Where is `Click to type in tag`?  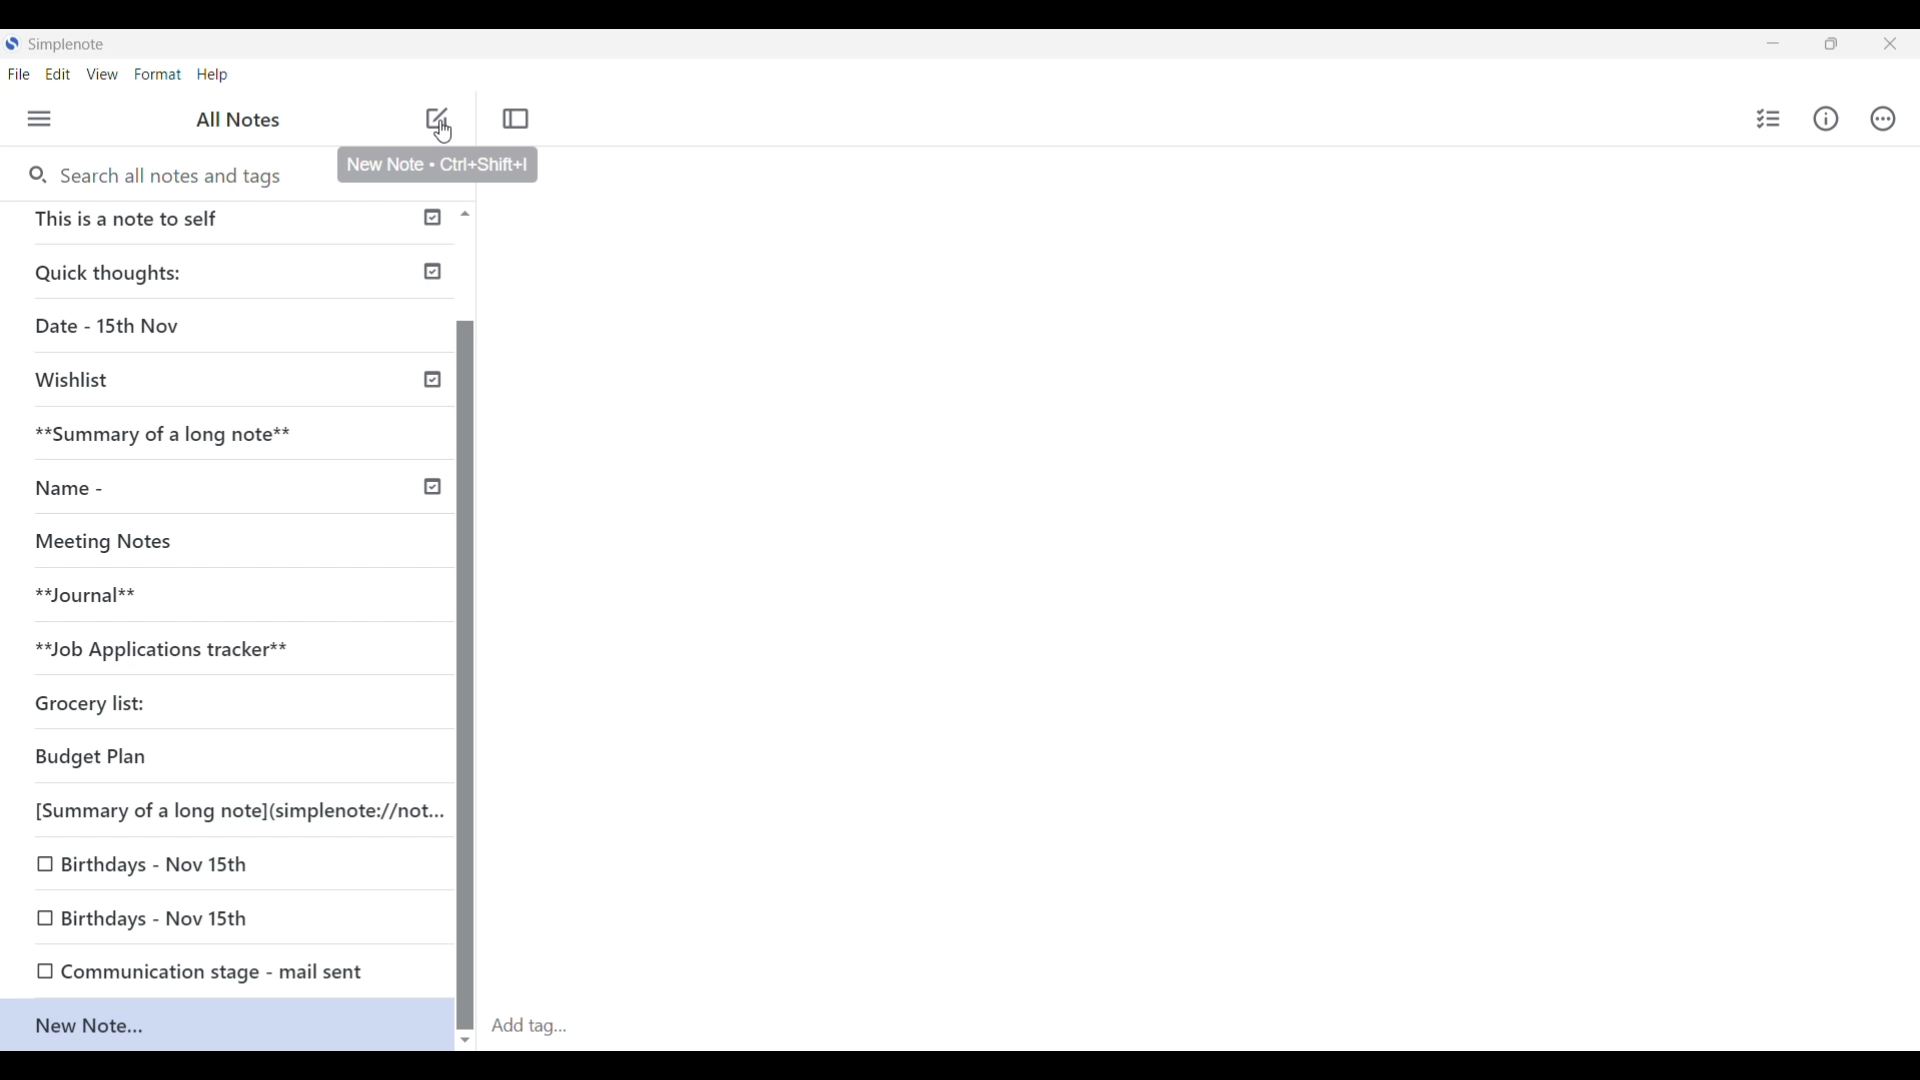 Click to type in tag is located at coordinates (528, 1027).